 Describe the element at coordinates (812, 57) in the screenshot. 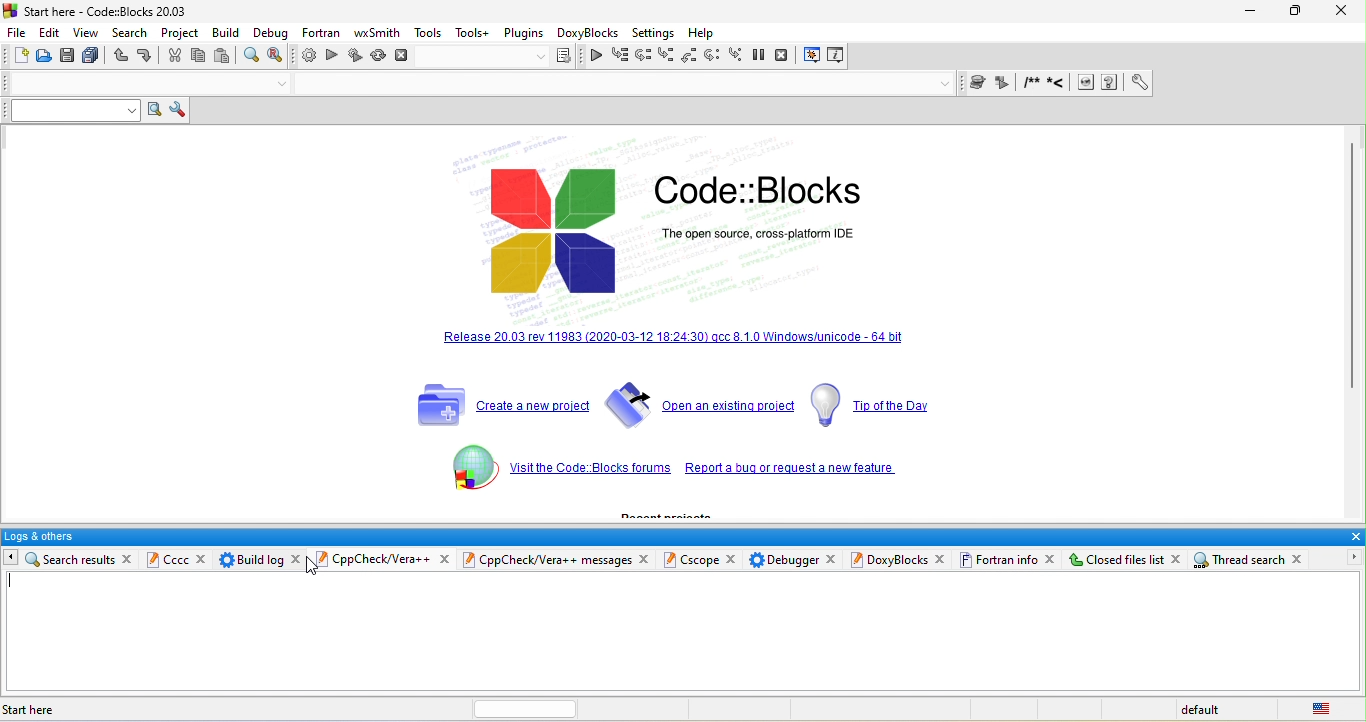

I see `debugging window` at that location.